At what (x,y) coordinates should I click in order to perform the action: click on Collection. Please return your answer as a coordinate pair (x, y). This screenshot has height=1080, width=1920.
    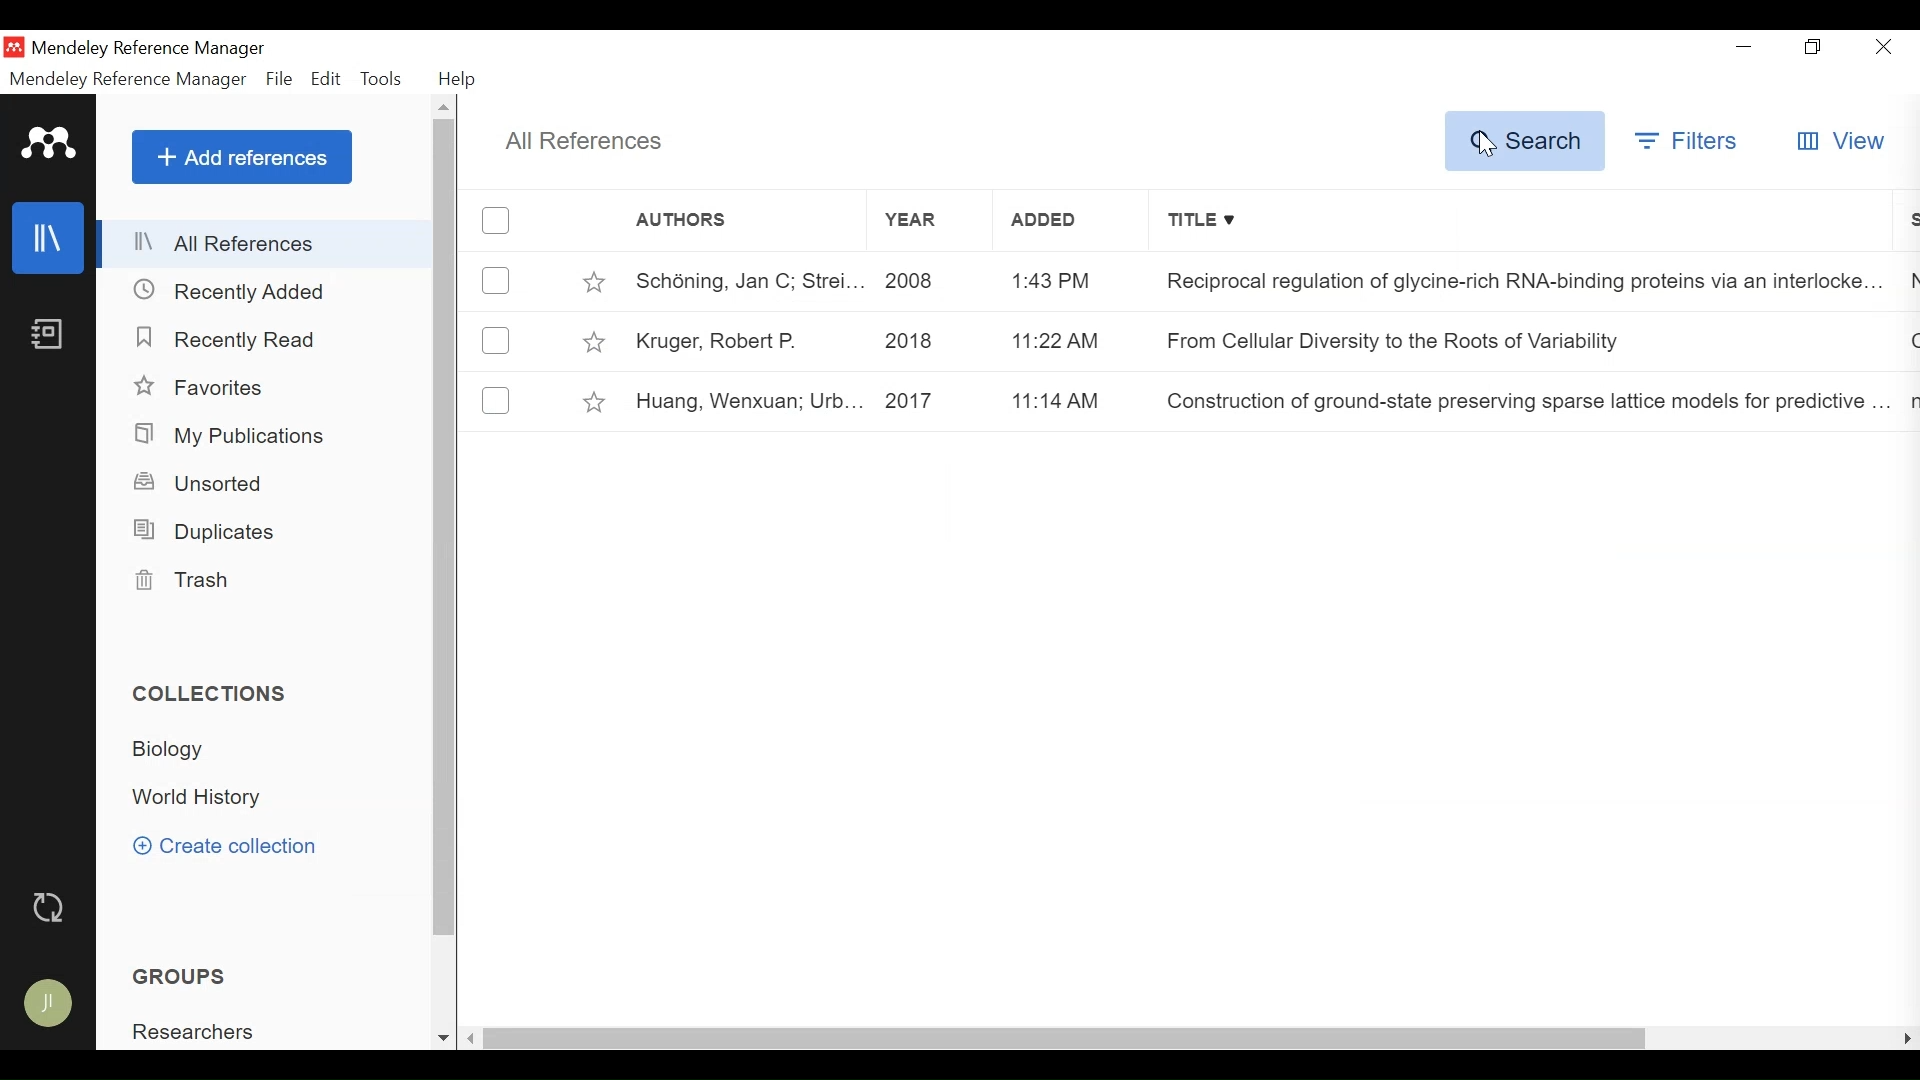
    Looking at the image, I should click on (170, 750).